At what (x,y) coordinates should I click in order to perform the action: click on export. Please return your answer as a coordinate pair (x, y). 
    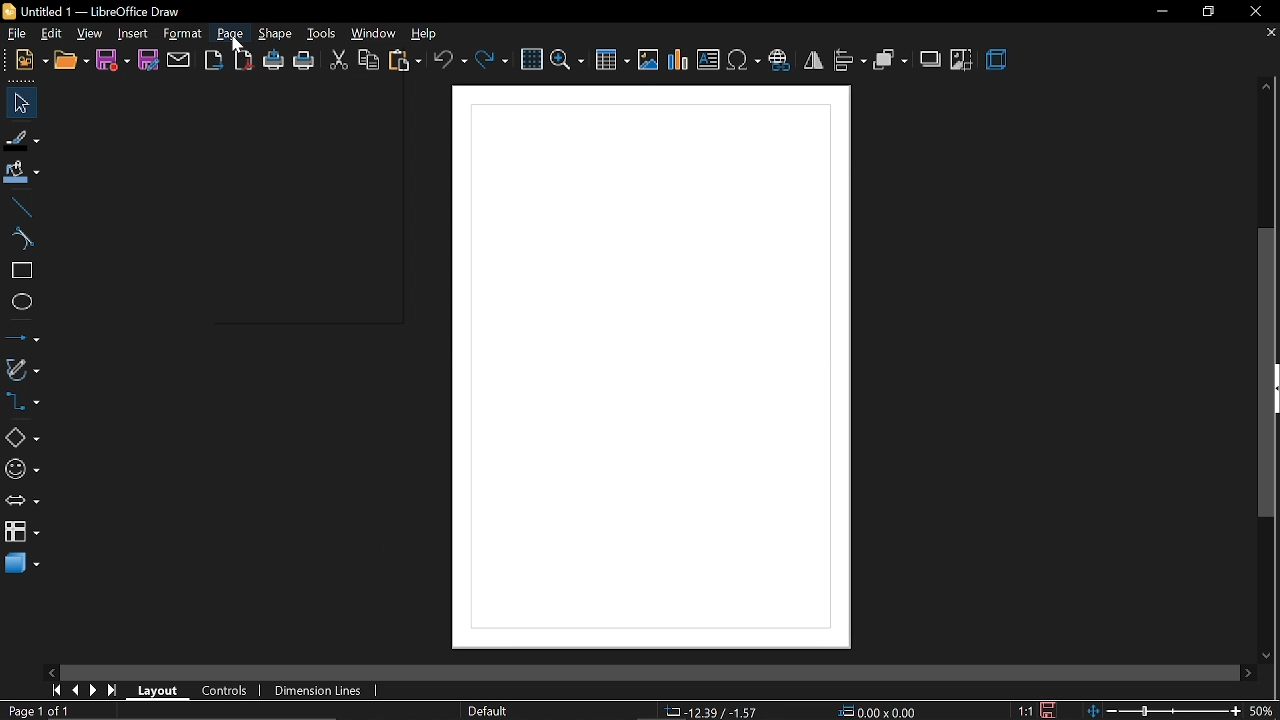
    Looking at the image, I should click on (214, 61).